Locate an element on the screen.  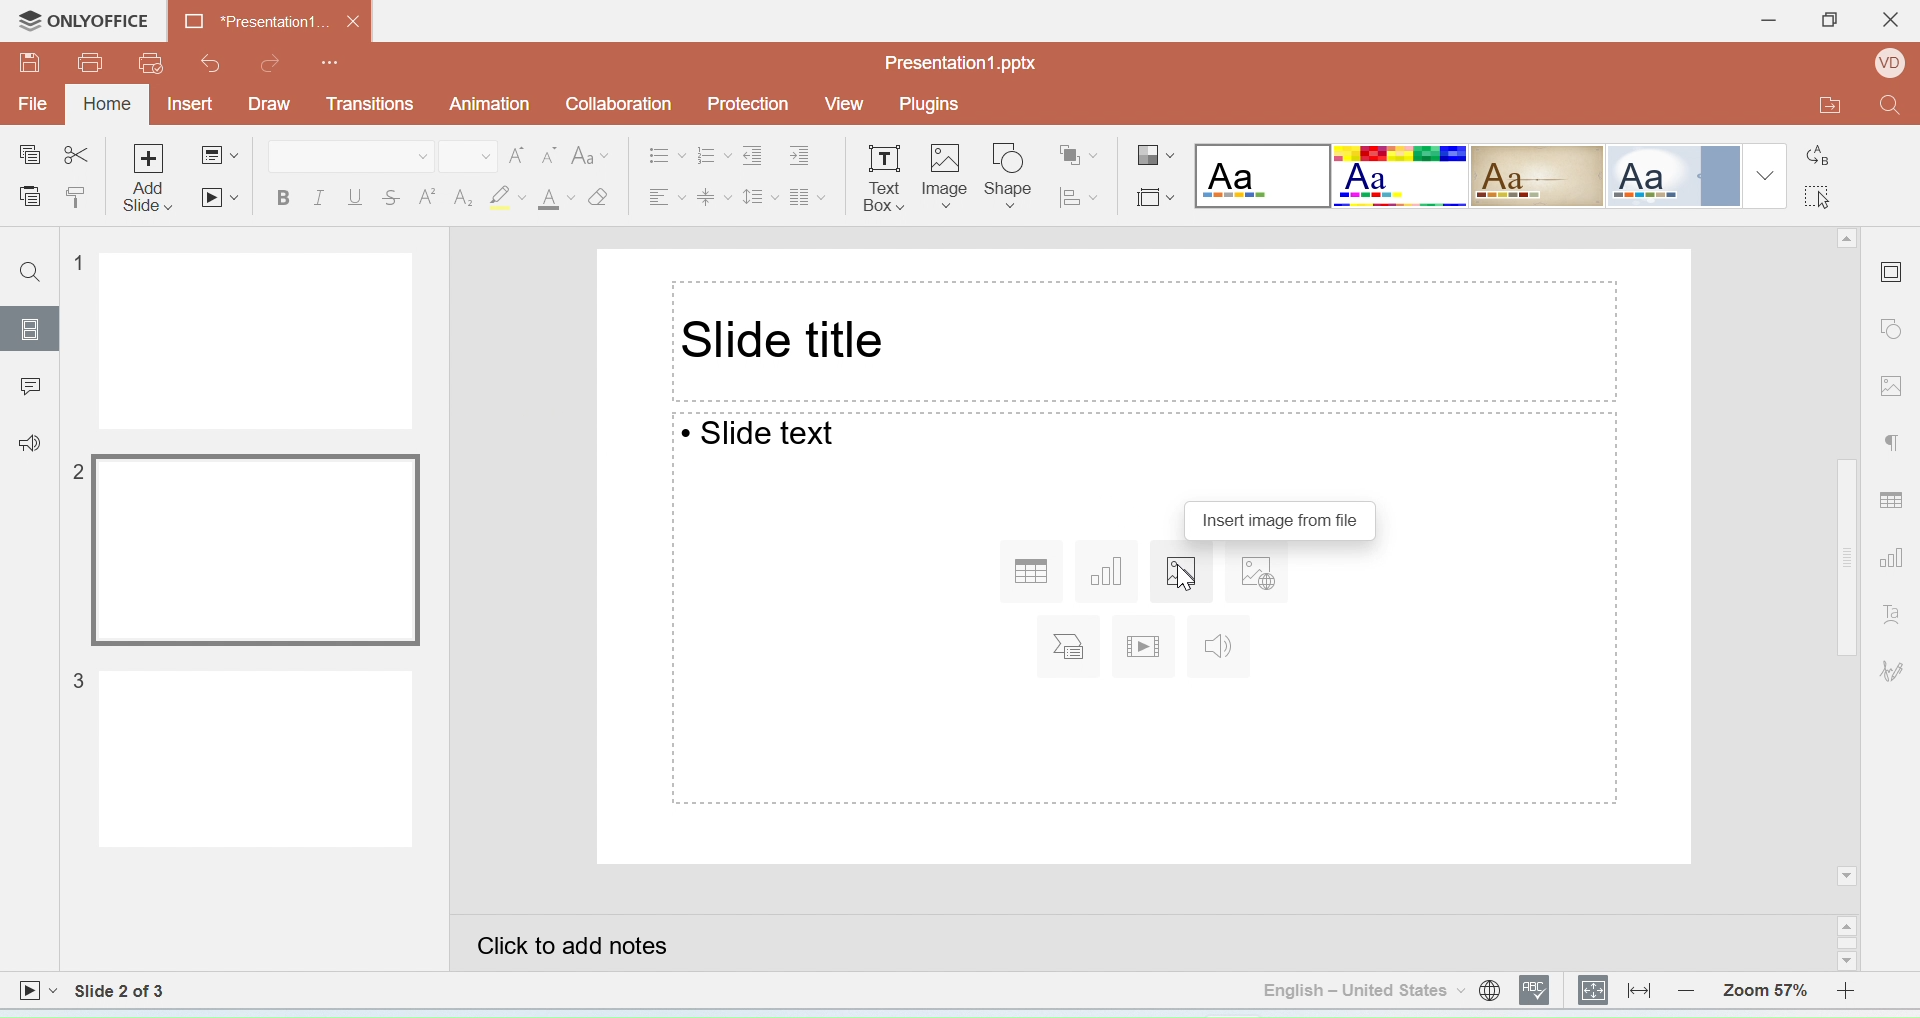
Text art settings is located at coordinates (1892, 613).